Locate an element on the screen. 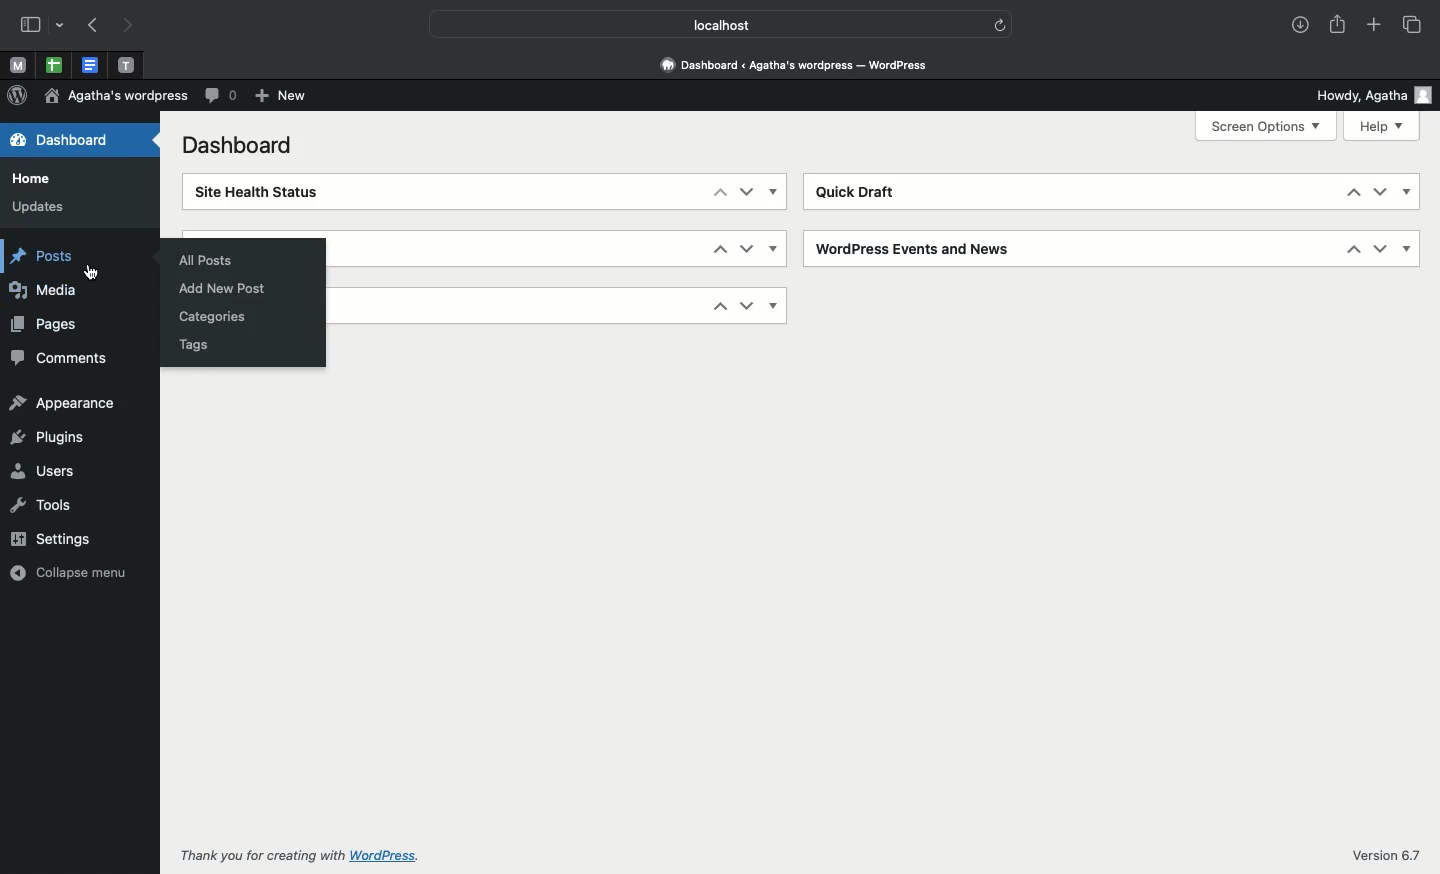  Show is located at coordinates (1406, 192).